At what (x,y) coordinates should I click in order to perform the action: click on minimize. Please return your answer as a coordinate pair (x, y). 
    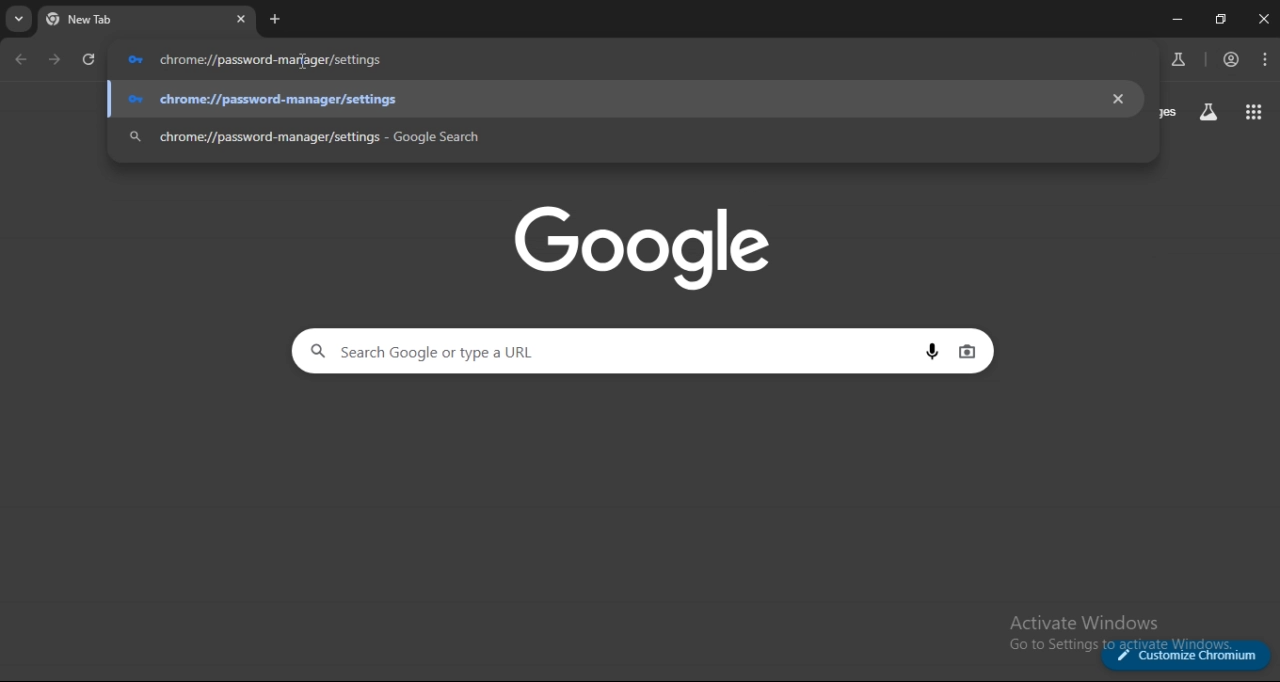
    Looking at the image, I should click on (1175, 19).